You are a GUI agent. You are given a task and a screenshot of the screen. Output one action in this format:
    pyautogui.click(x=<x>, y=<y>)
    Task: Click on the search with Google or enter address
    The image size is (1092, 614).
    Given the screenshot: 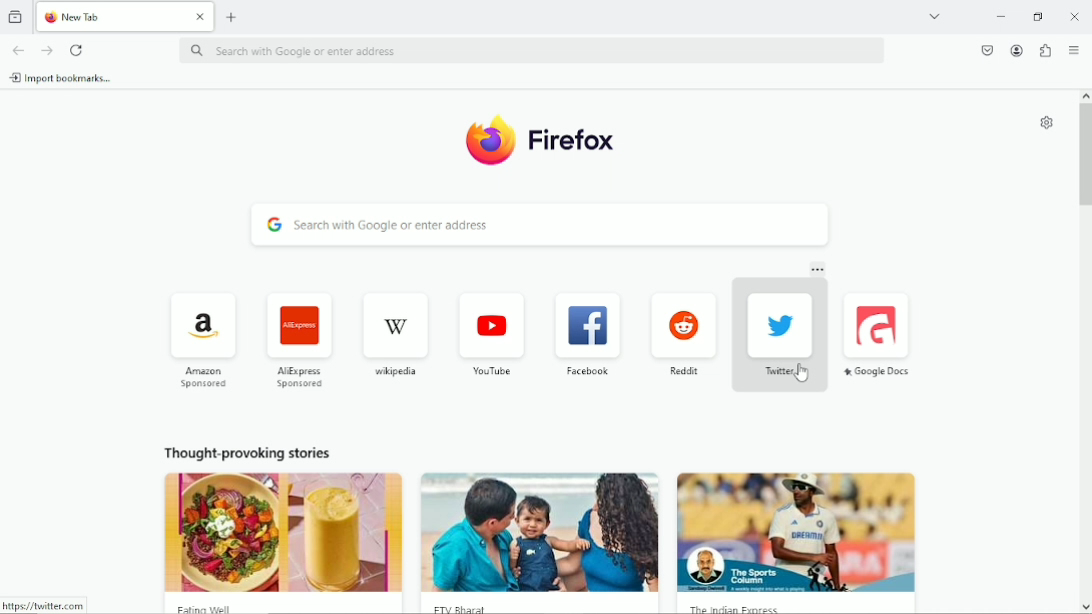 What is the action you would take?
    pyautogui.click(x=538, y=226)
    